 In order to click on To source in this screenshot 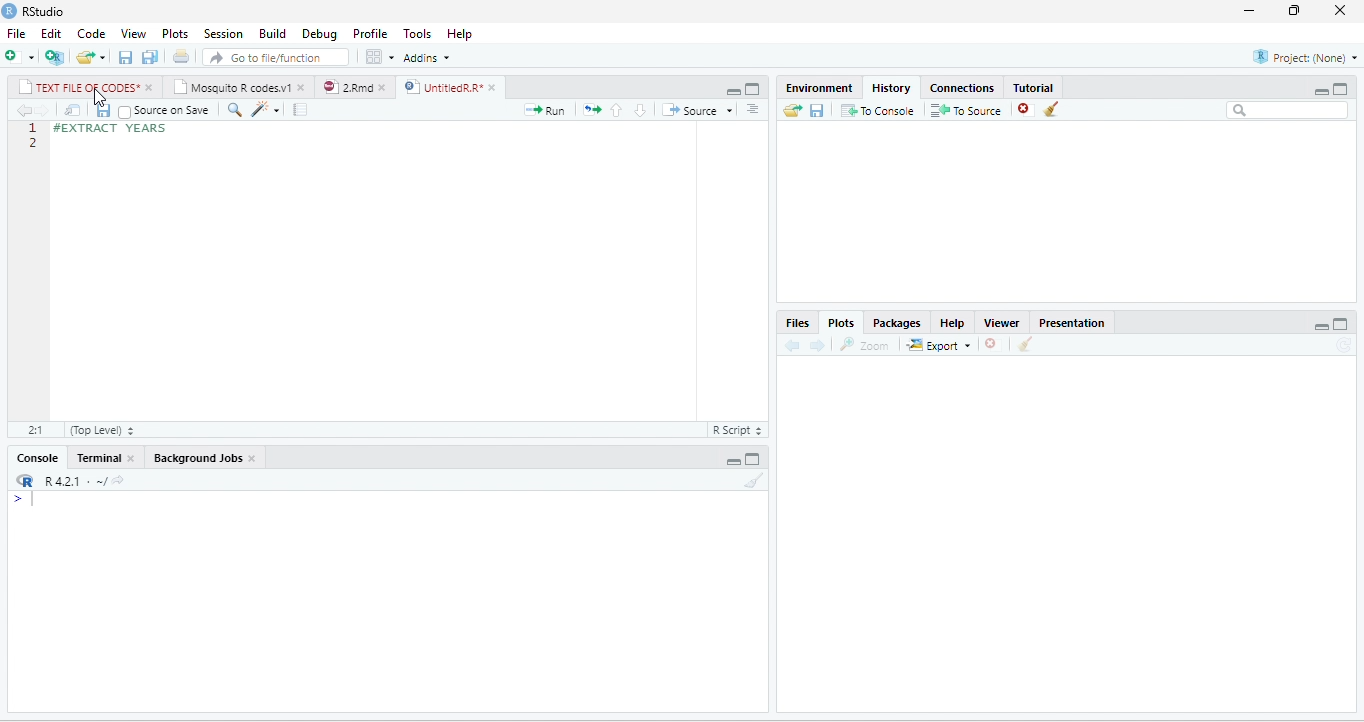, I will do `click(964, 109)`.